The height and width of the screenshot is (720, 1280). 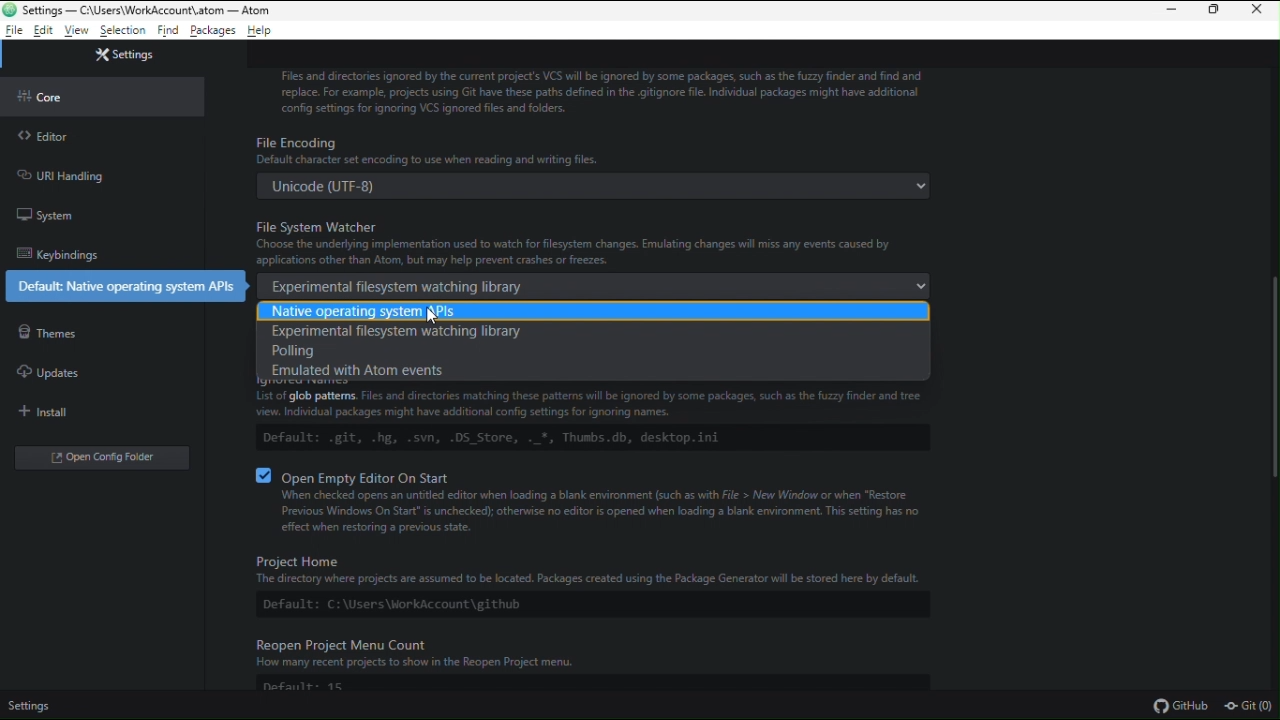 I want to click on File system watcher, so click(x=590, y=258).